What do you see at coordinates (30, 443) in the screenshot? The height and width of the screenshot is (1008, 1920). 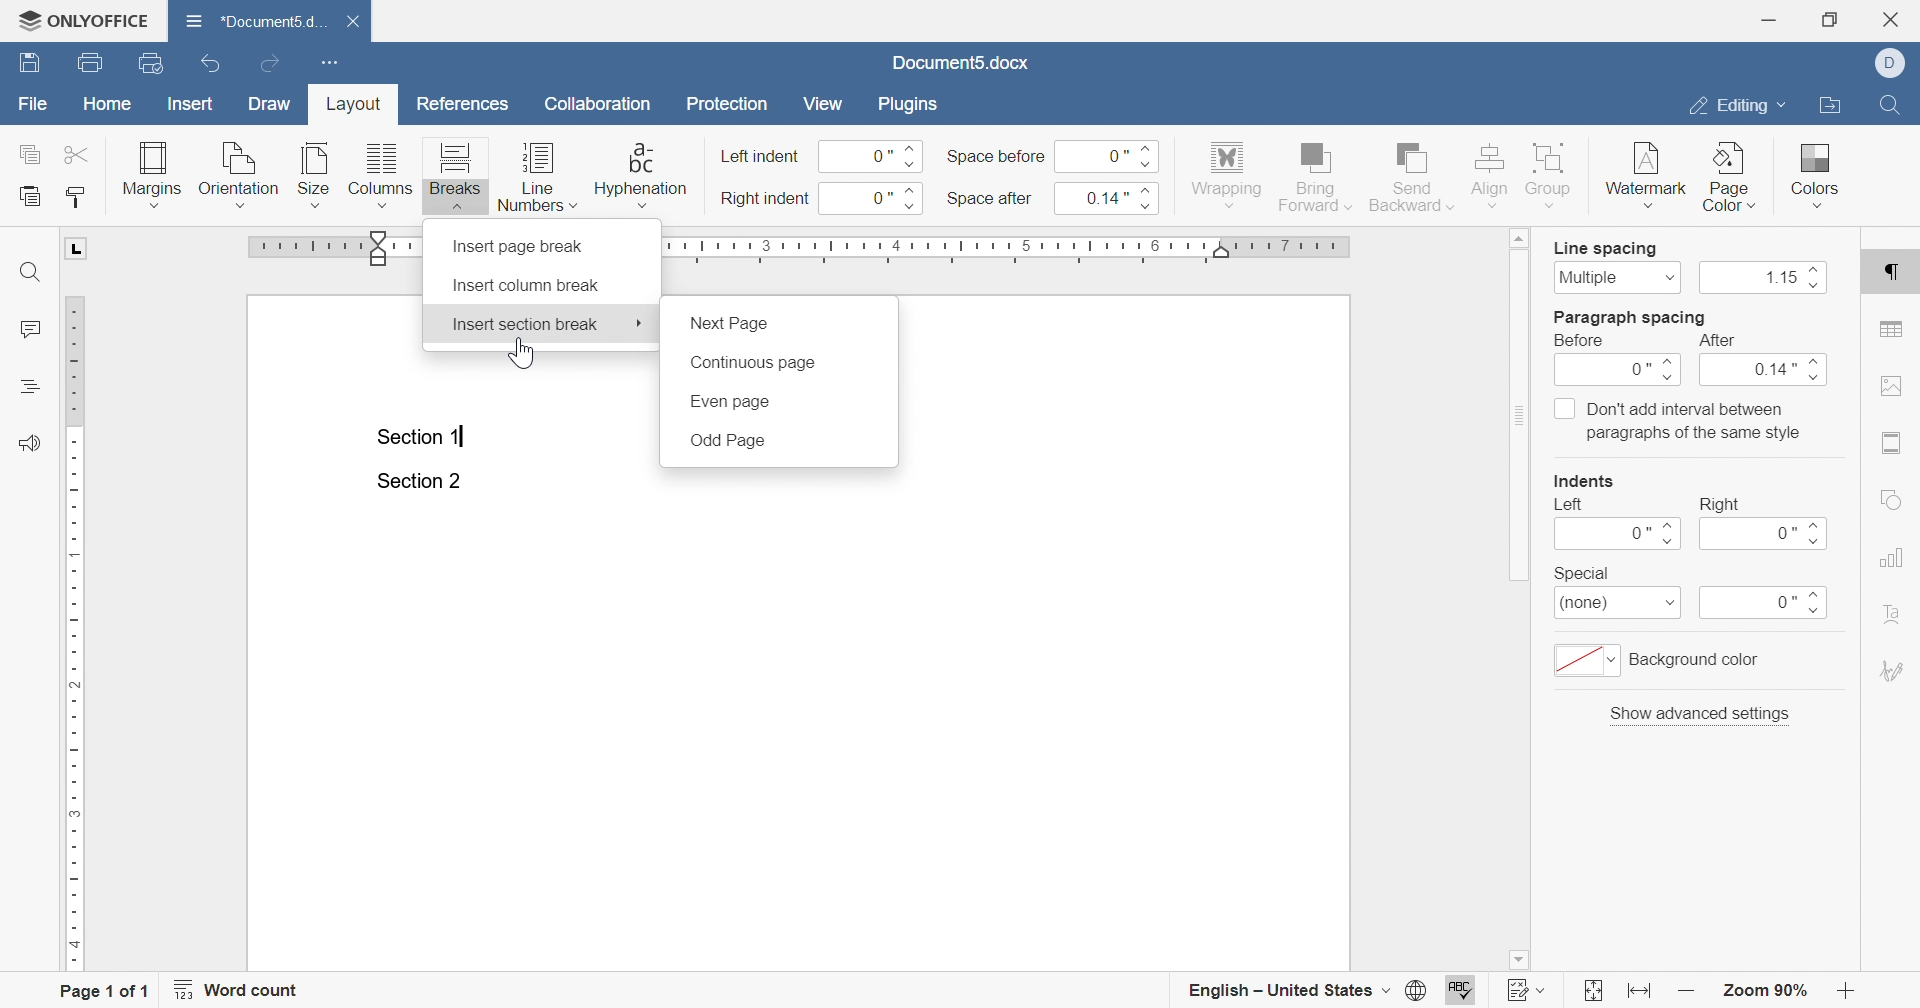 I see `feedback & support` at bounding box center [30, 443].